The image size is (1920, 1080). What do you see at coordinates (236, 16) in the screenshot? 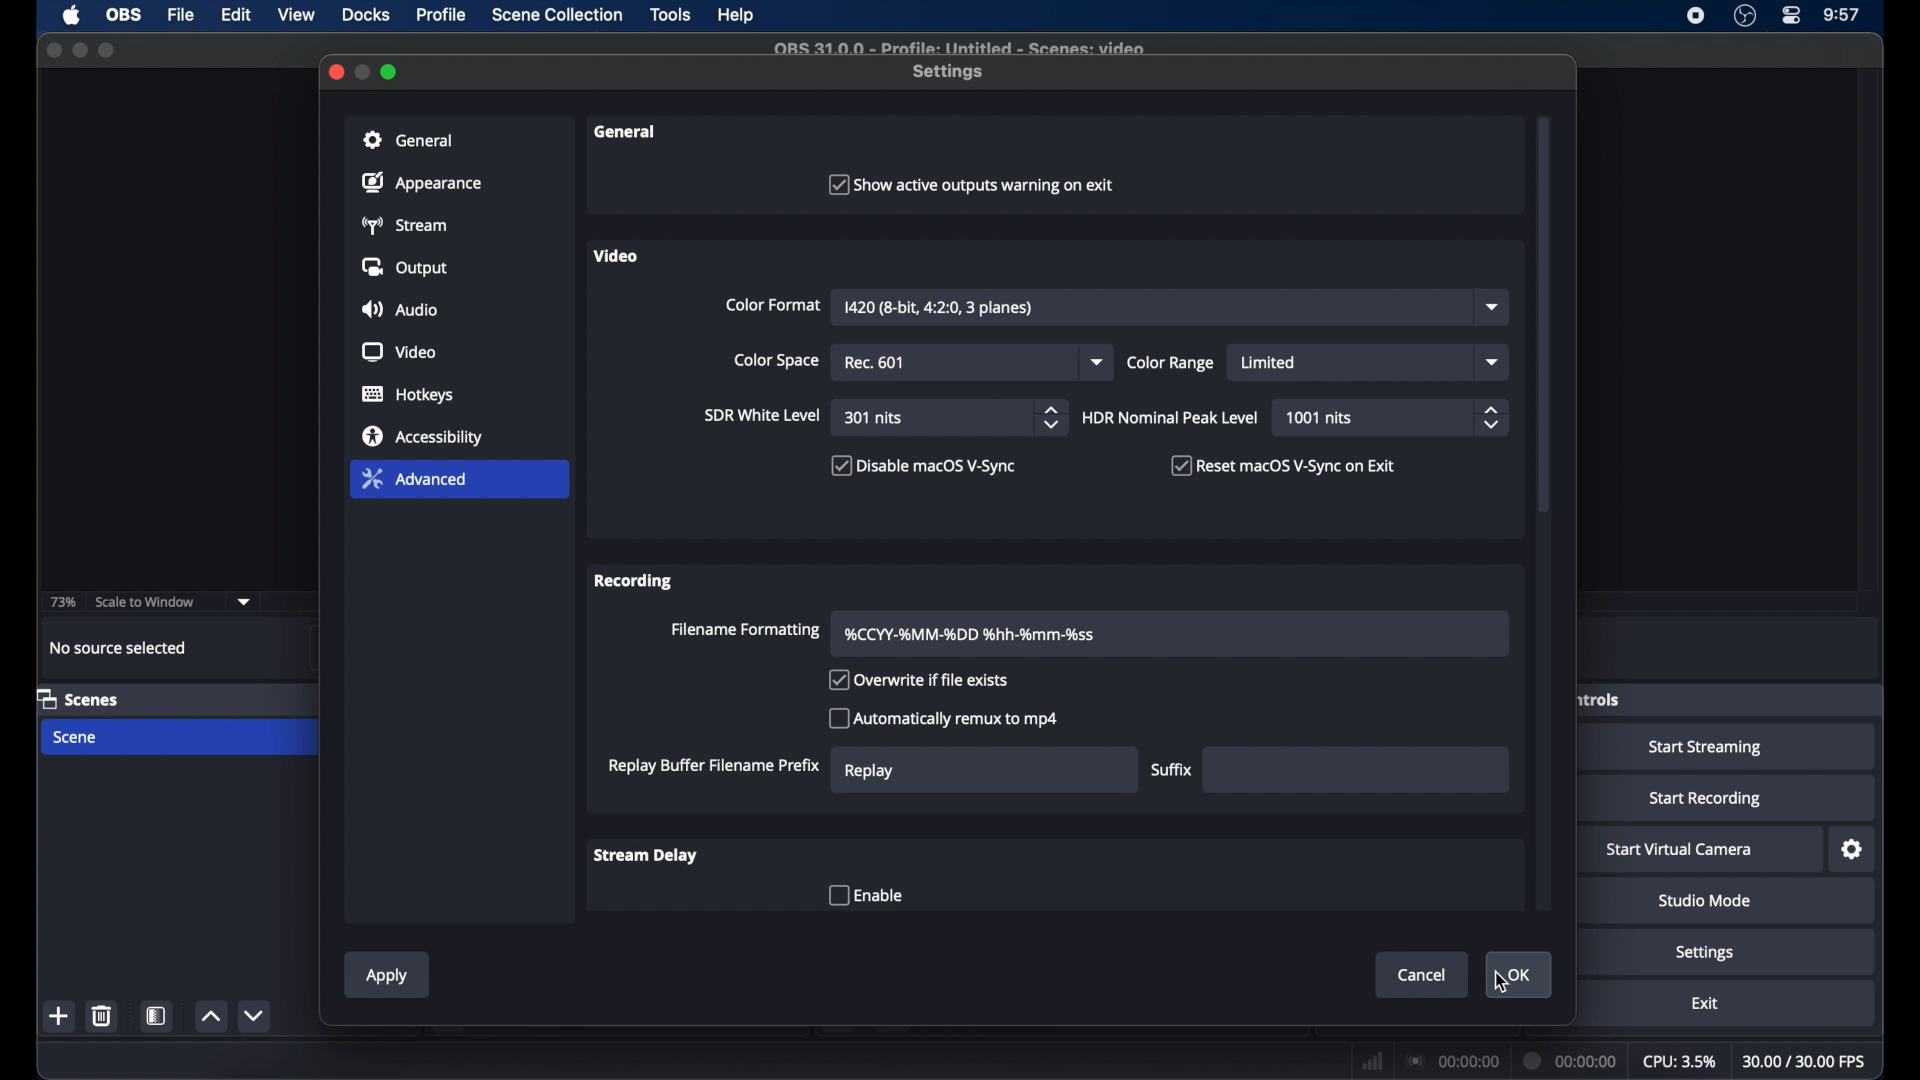
I see `edit` at bounding box center [236, 16].